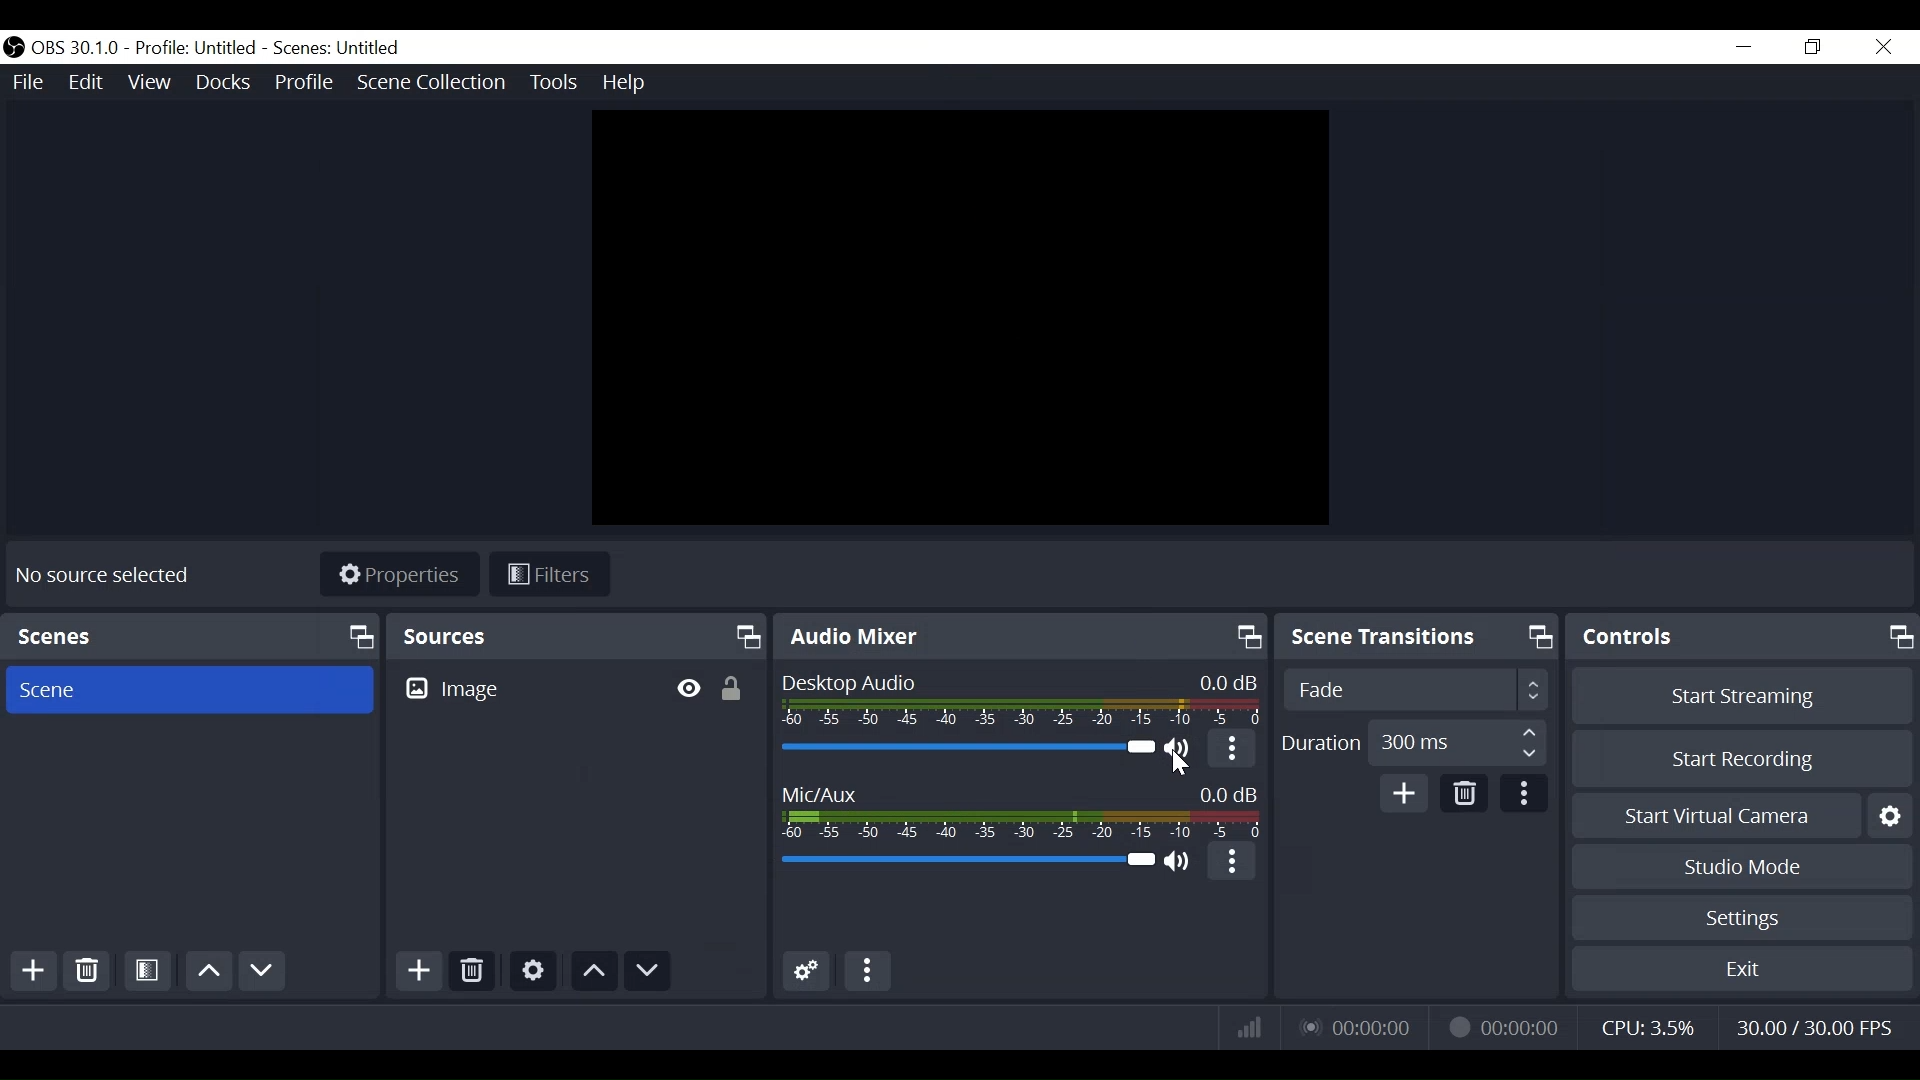  I want to click on Scene, so click(186, 691).